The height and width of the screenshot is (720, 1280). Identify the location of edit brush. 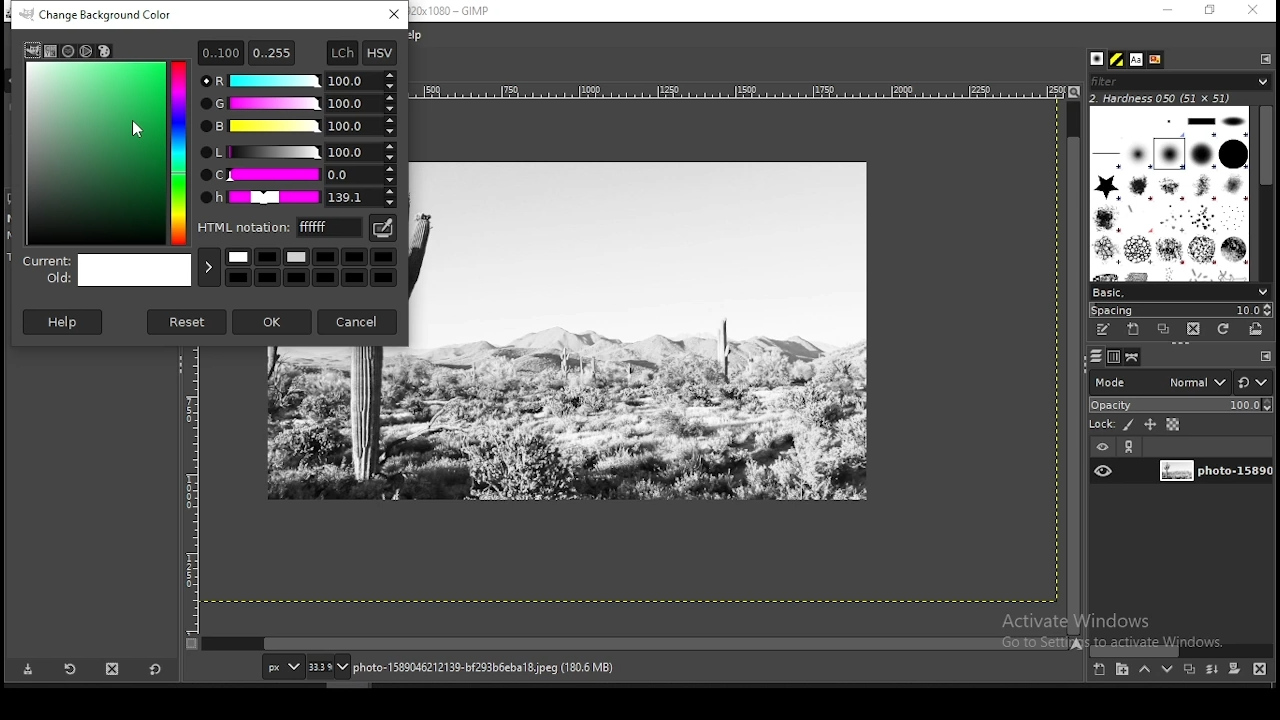
(1105, 330).